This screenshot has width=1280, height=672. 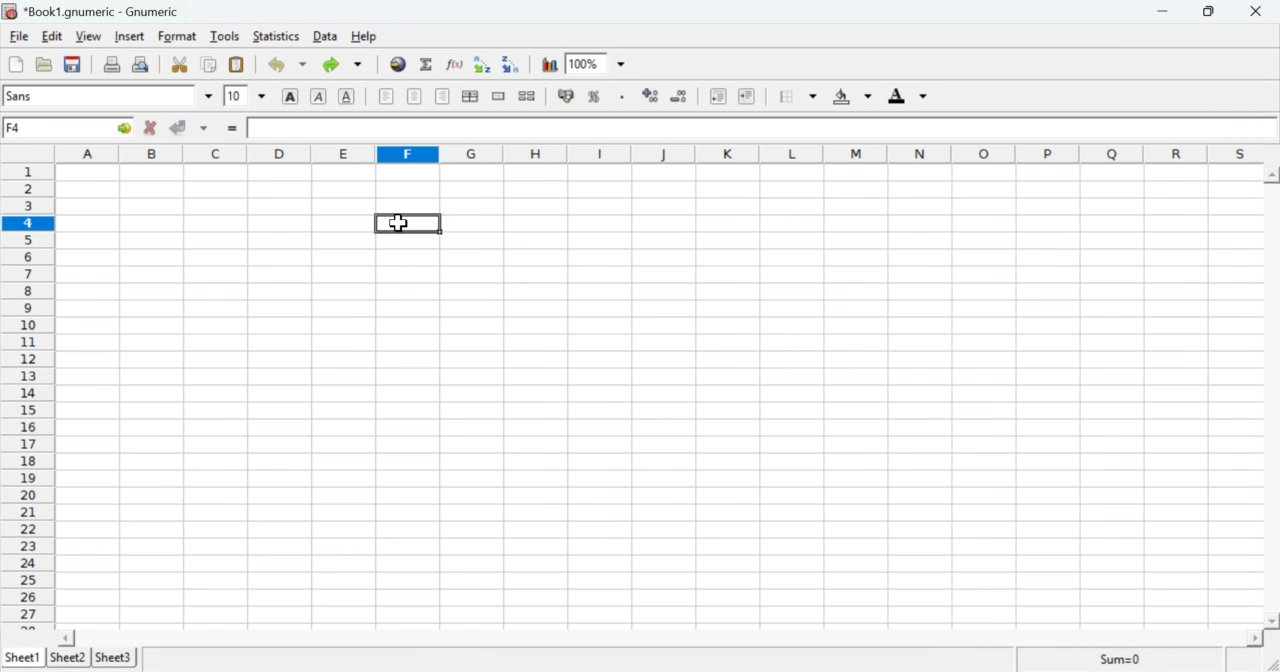 I want to click on Zoom, so click(x=583, y=61).